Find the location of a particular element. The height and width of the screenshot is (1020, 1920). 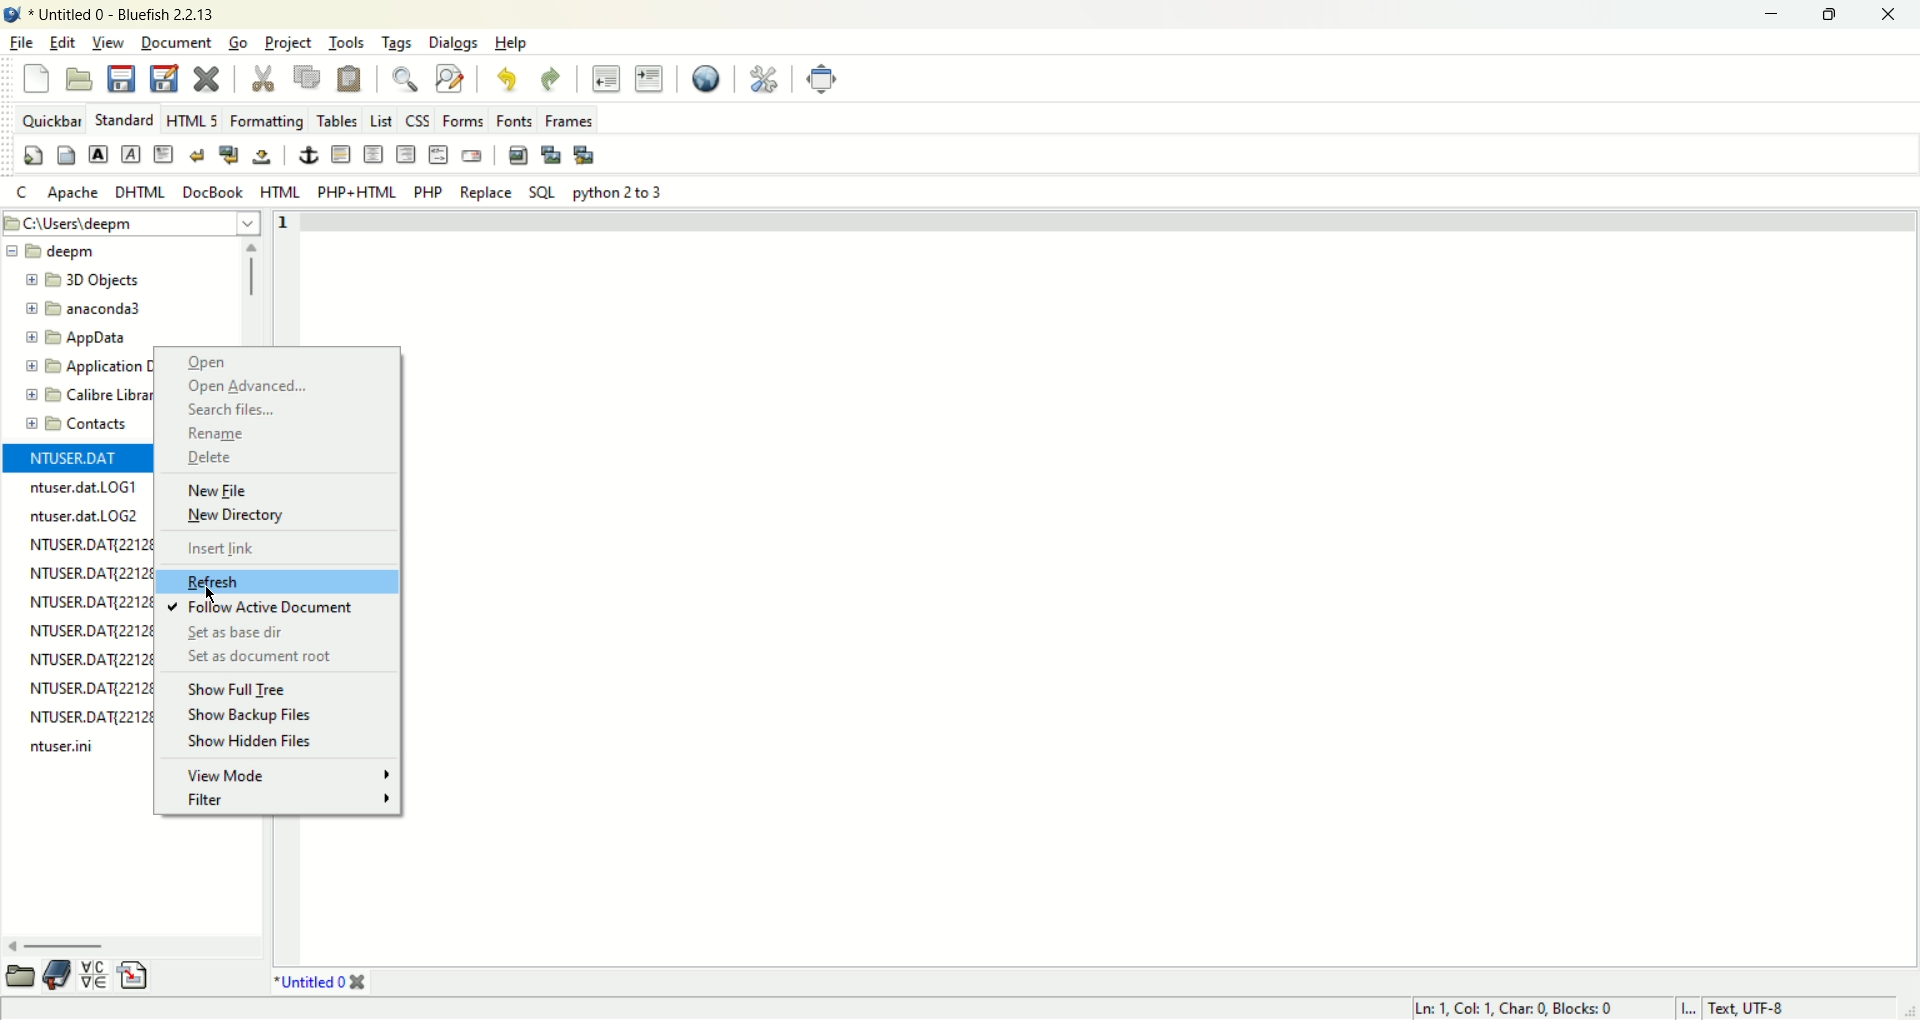

cut is located at coordinates (264, 78).